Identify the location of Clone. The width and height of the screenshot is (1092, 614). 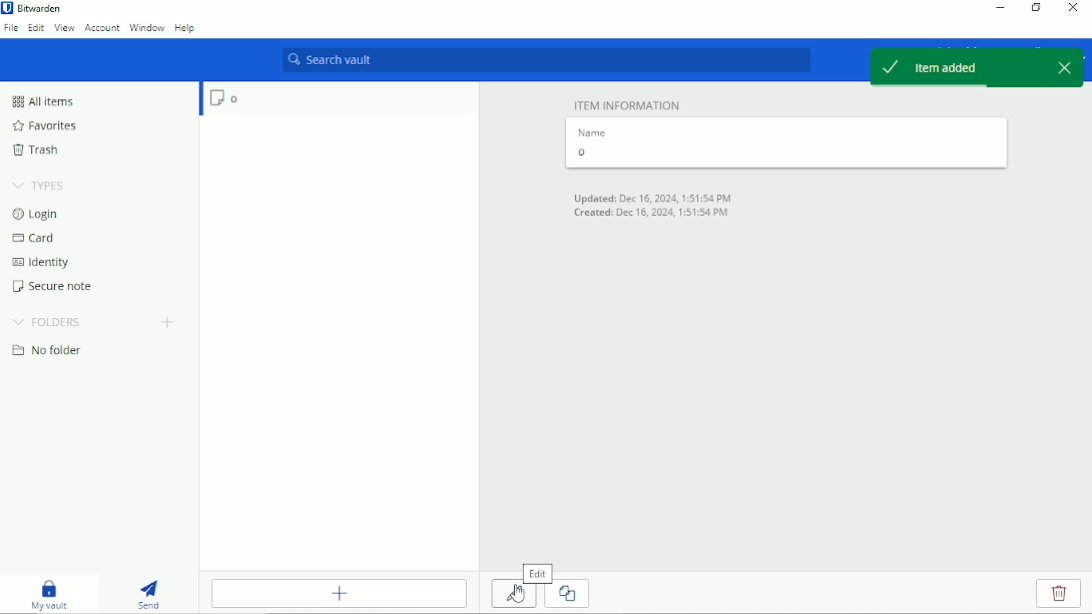
(572, 592).